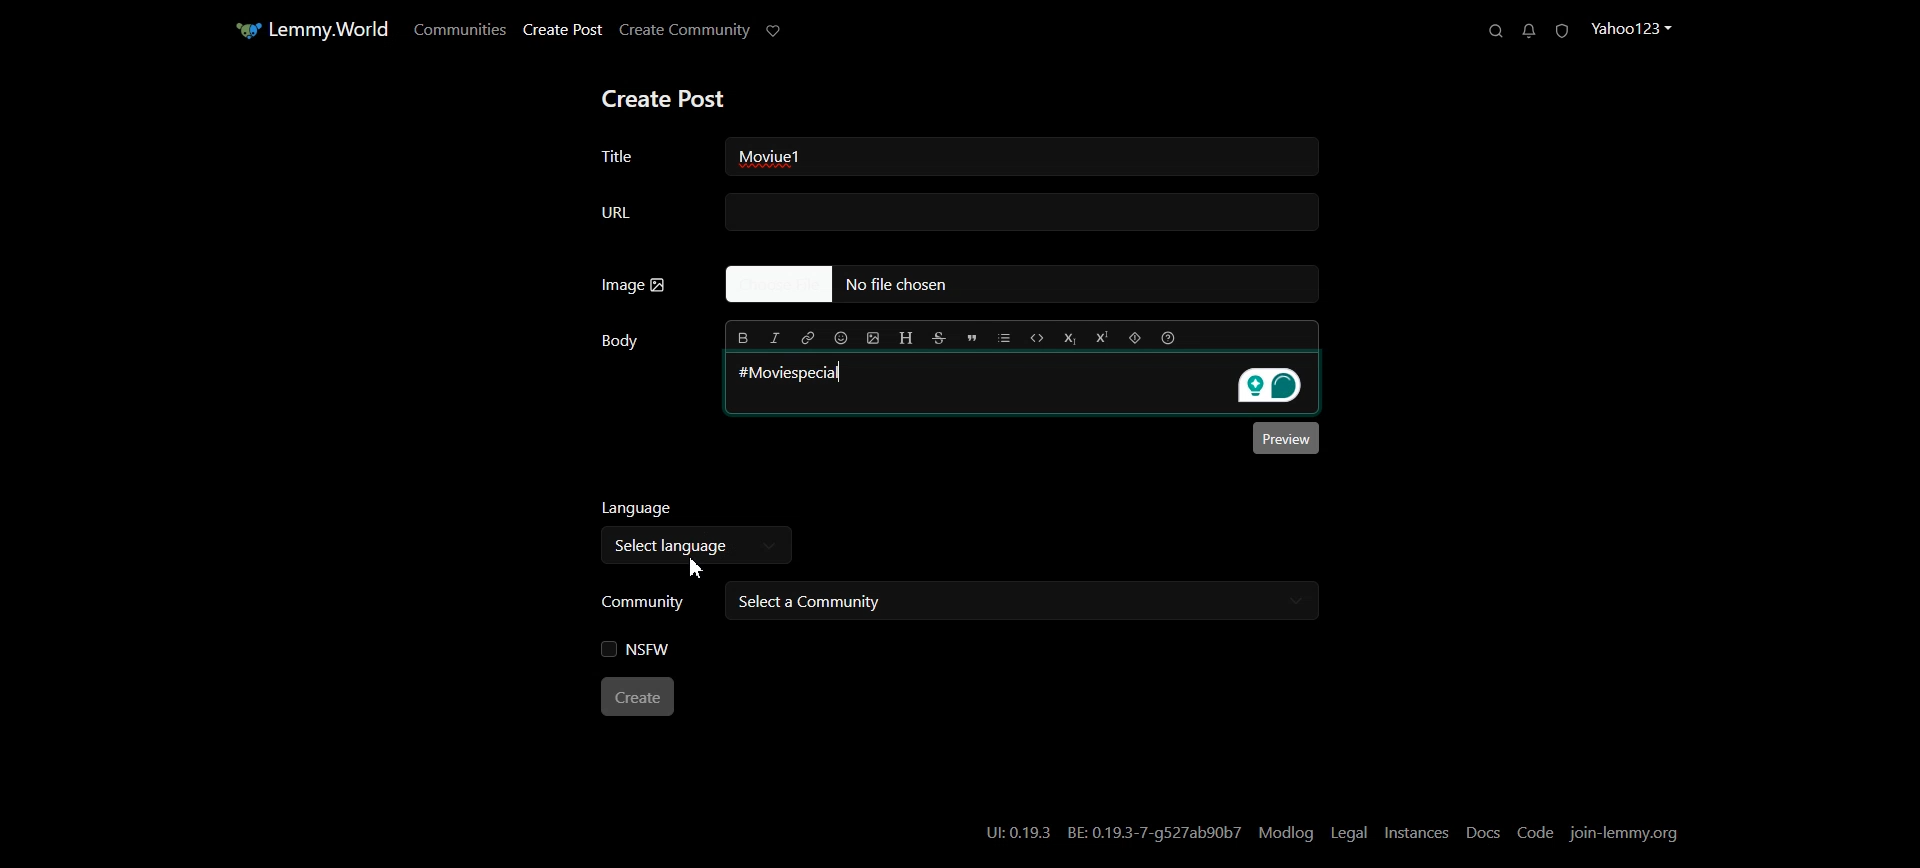 The image size is (1920, 868). What do you see at coordinates (1528, 31) in the screenshot?
I see `Unread Messages` at bounding box center [1528, 31].